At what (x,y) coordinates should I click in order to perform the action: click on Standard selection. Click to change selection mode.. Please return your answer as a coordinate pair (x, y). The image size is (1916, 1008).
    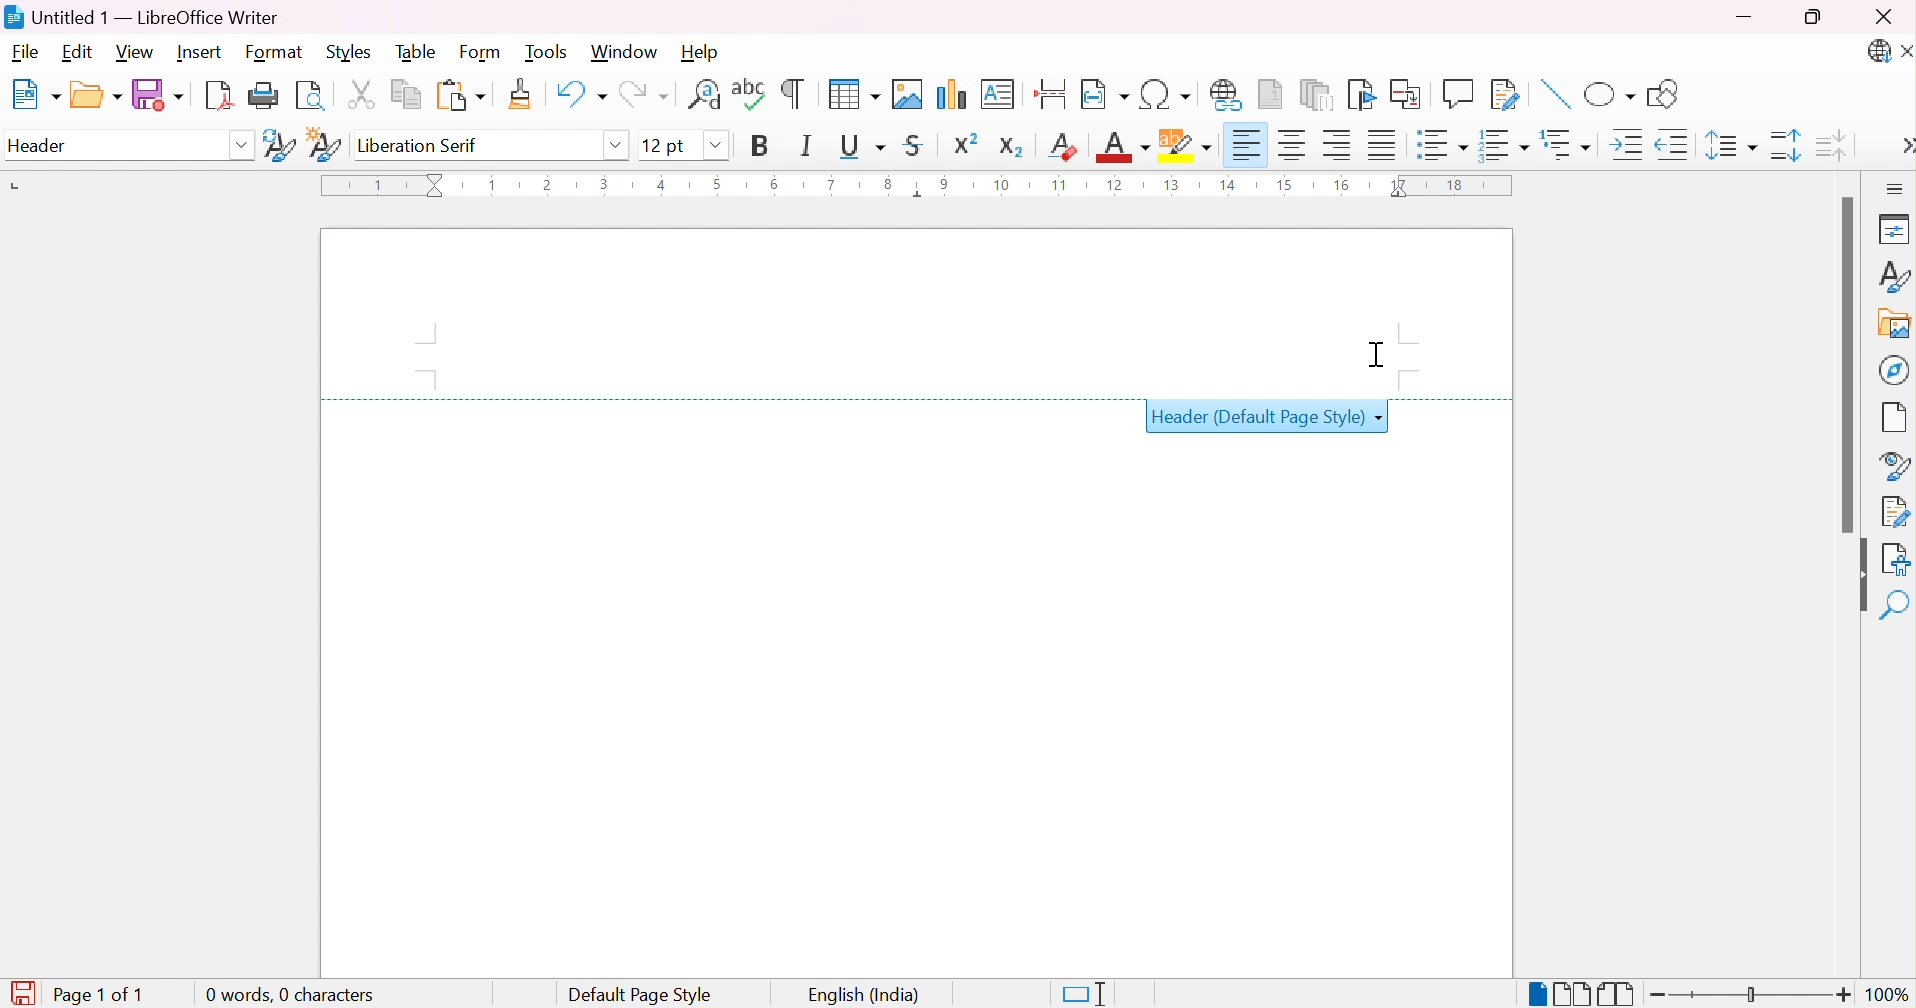
    Looking at the image, I should click on (1081, 995).